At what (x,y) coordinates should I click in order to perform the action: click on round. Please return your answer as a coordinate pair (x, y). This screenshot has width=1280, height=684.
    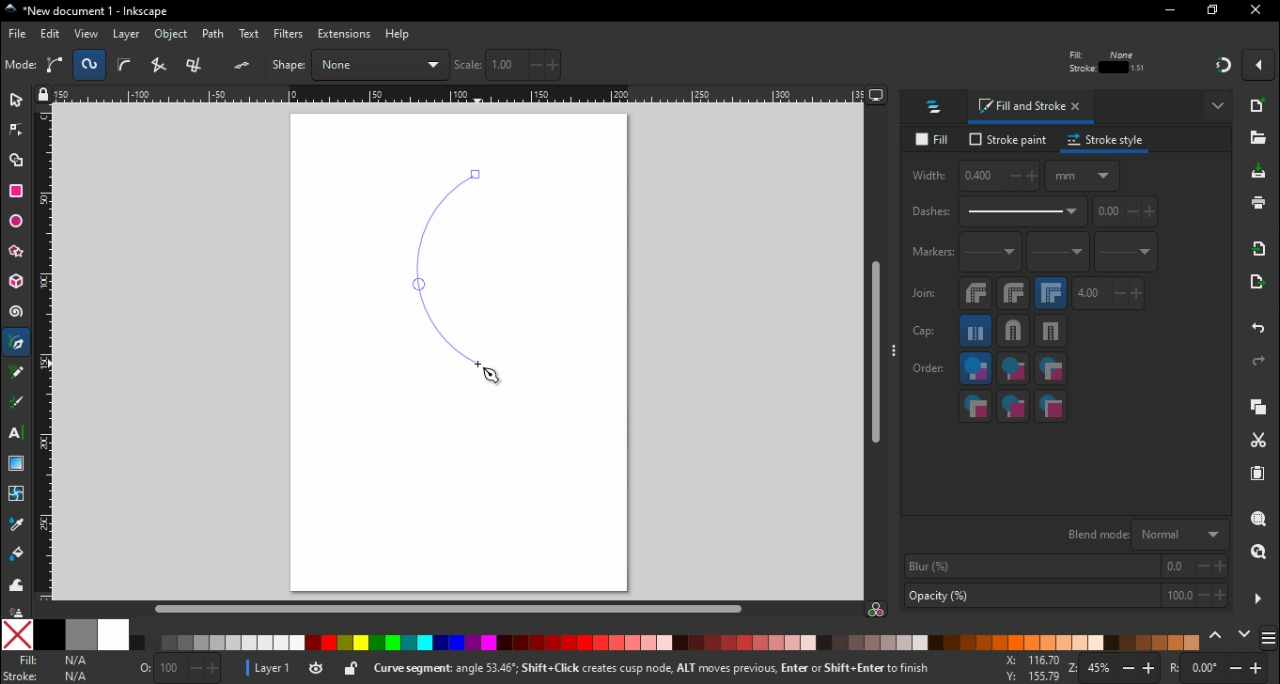
    Looking at the image, I should click on (1015, 334).